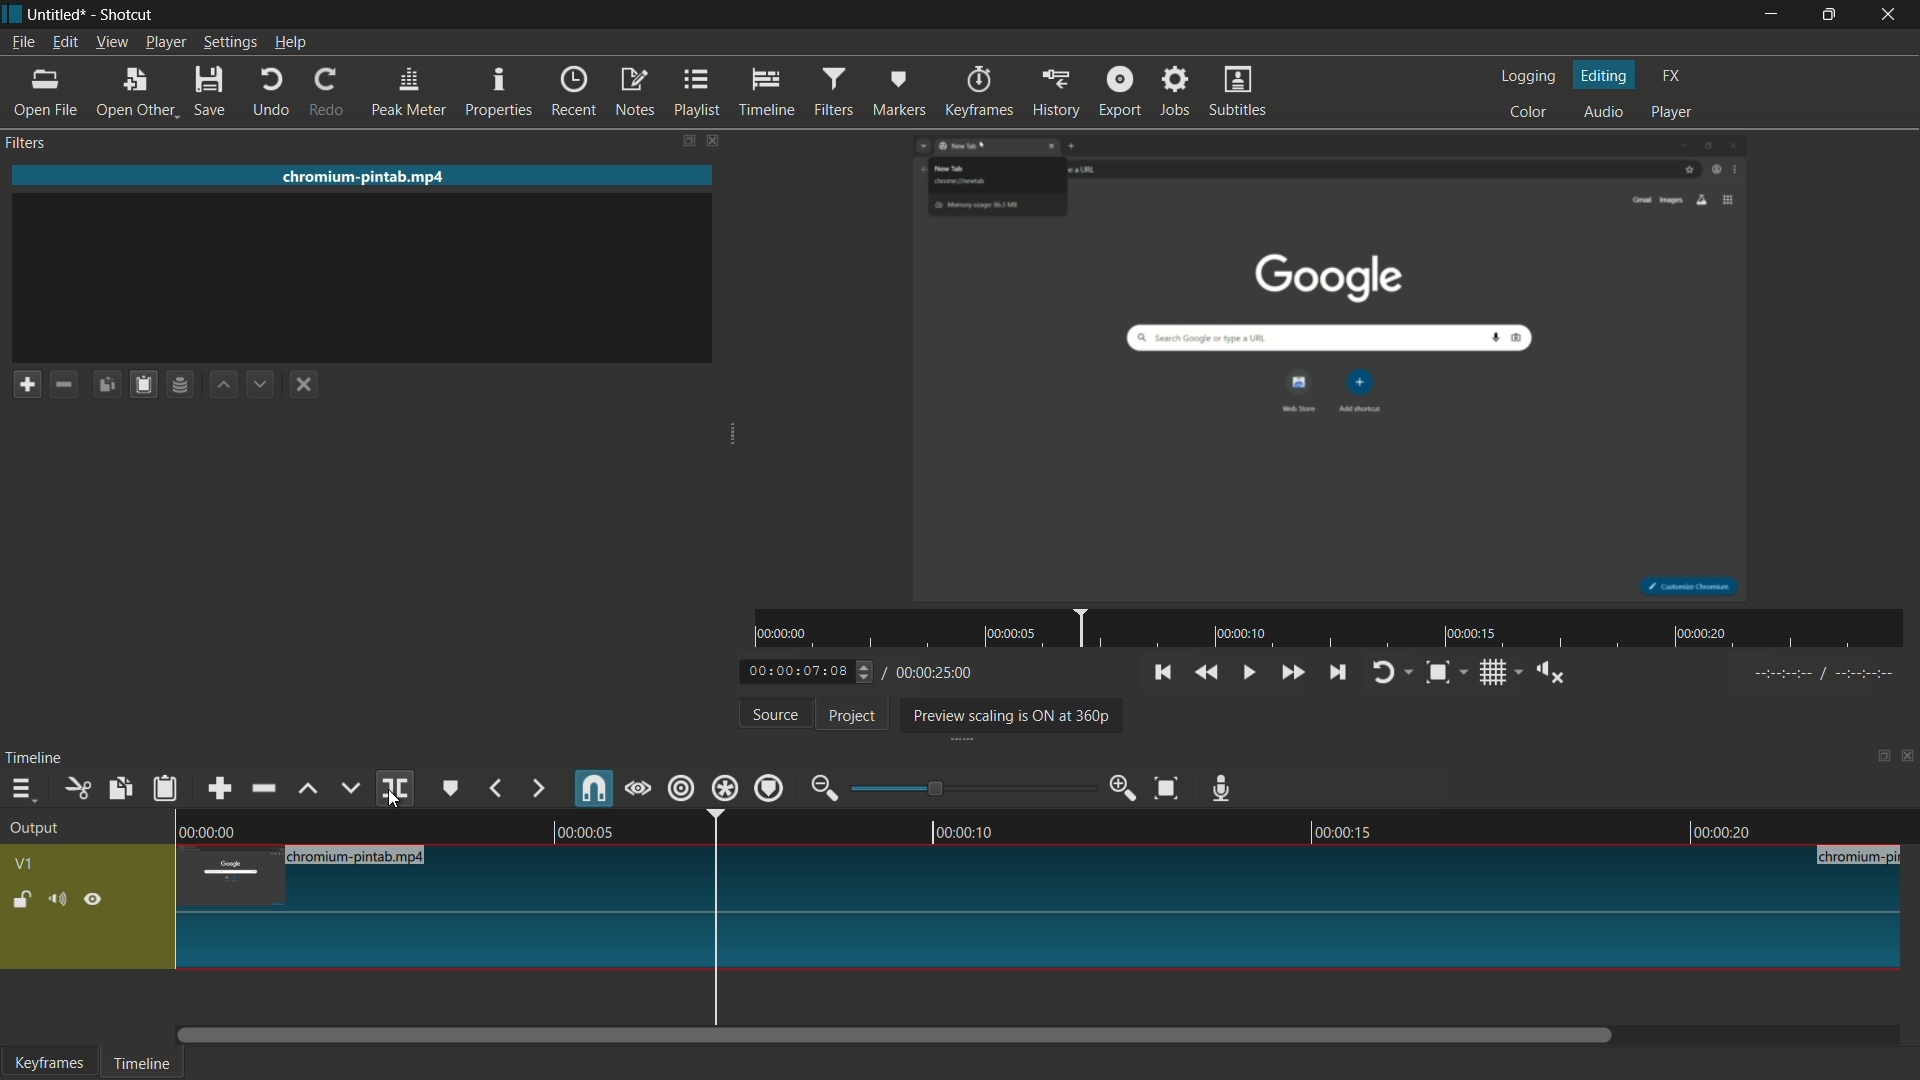 The width and height of the screenshot is (1920, 1080). Describe the element at coordinates (1383, 673) in the screenshot. I see `toggle player looping` at that location.